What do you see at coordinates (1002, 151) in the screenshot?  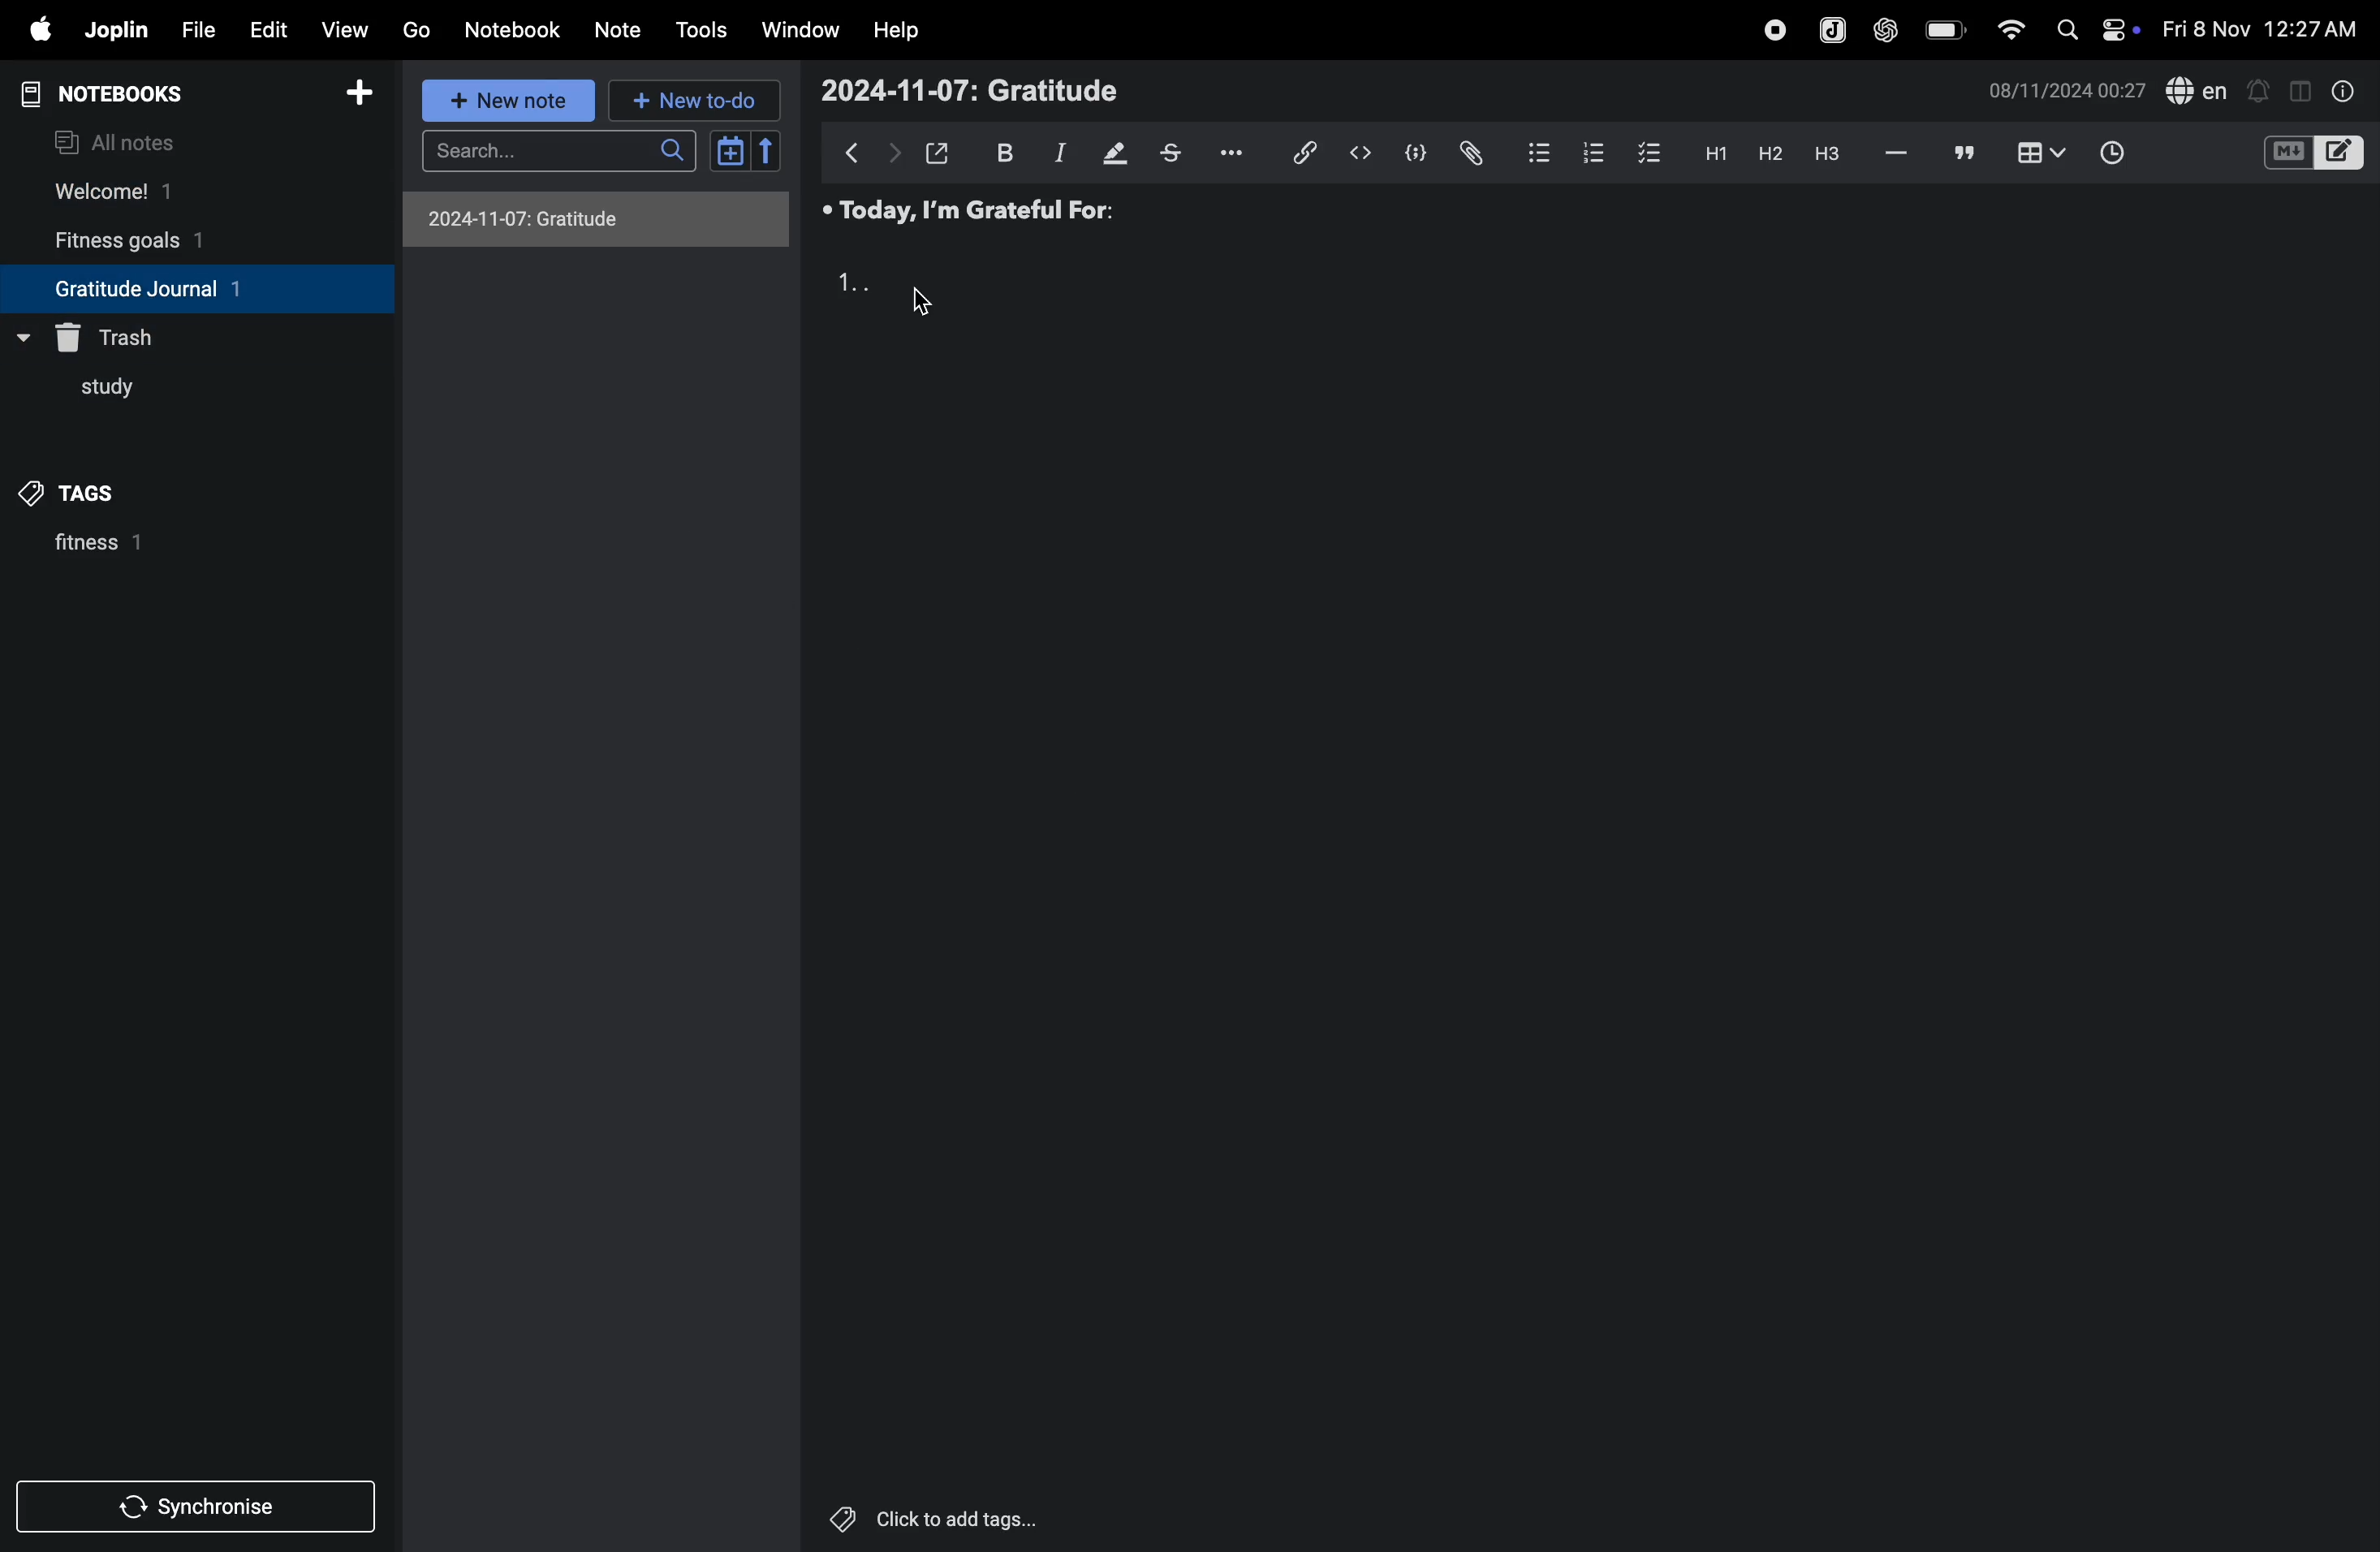 I see `bold` at bounding box center [1002, 151].